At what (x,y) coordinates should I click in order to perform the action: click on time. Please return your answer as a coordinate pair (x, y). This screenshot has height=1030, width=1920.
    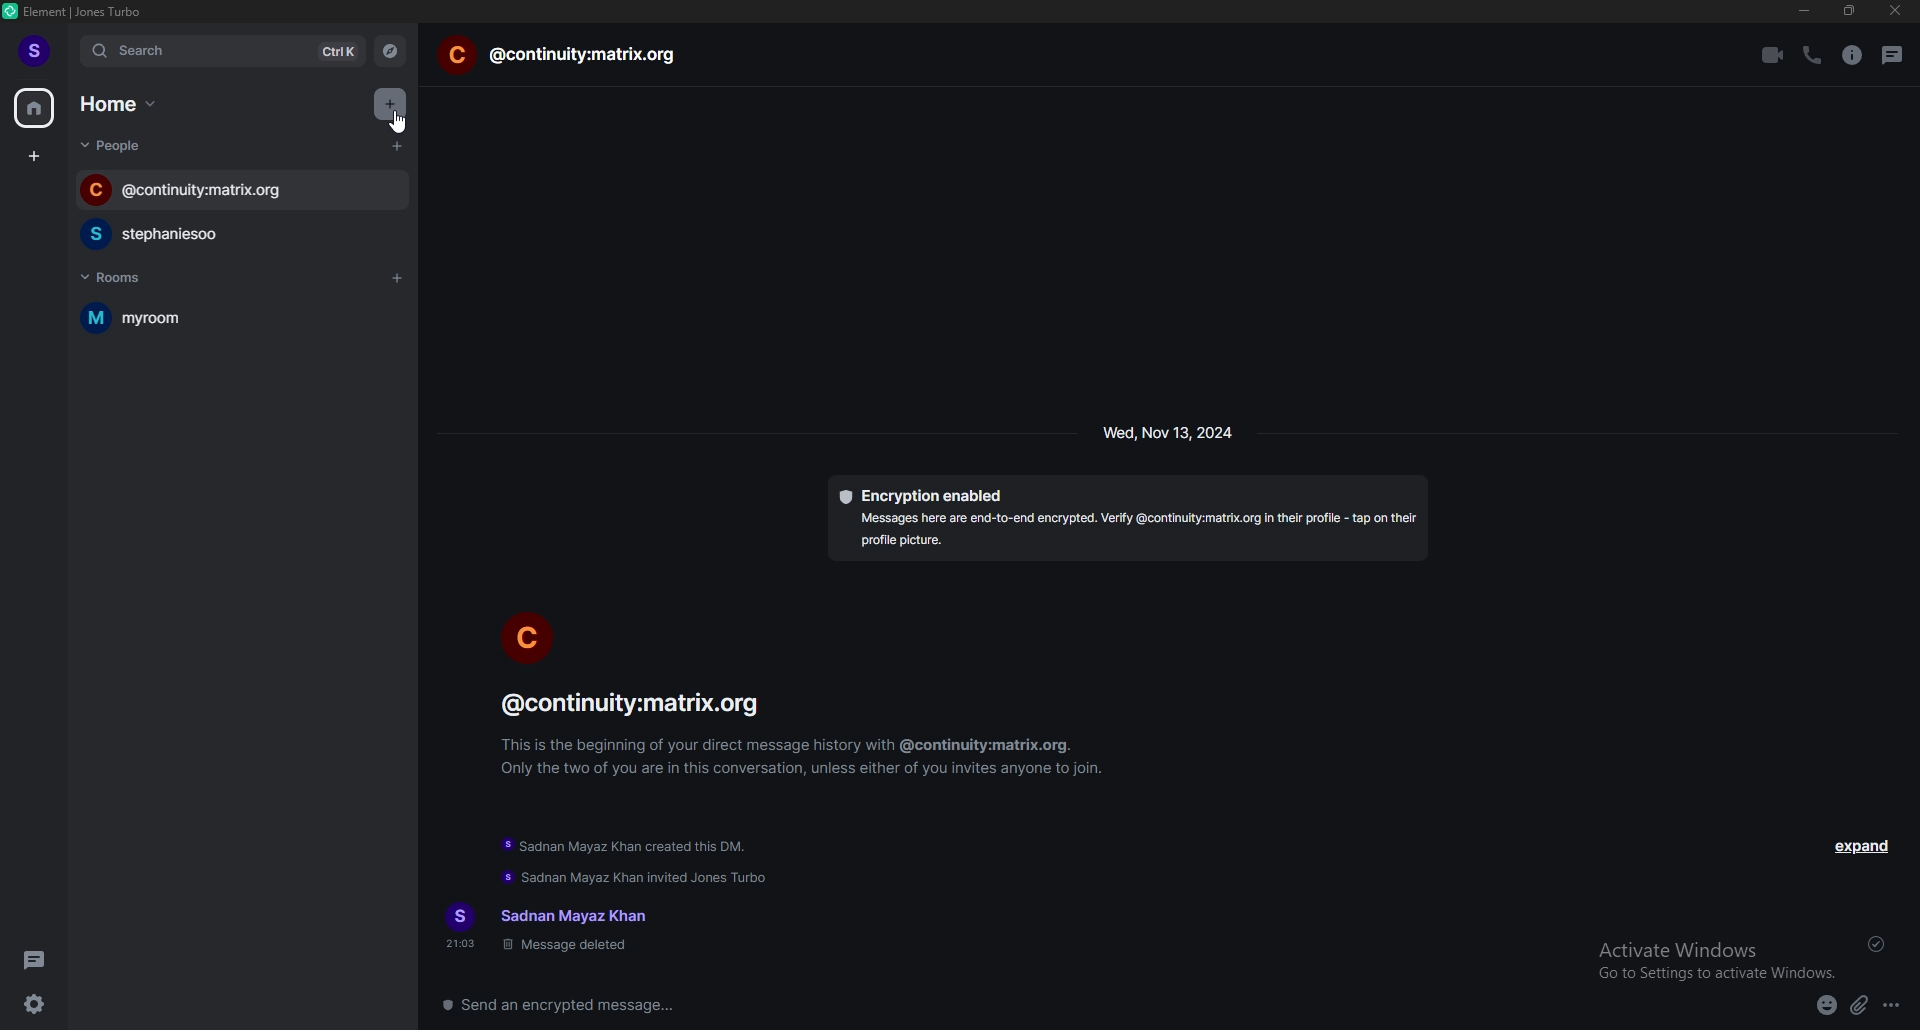
    Looking at the image, I should click on (1170, 432).